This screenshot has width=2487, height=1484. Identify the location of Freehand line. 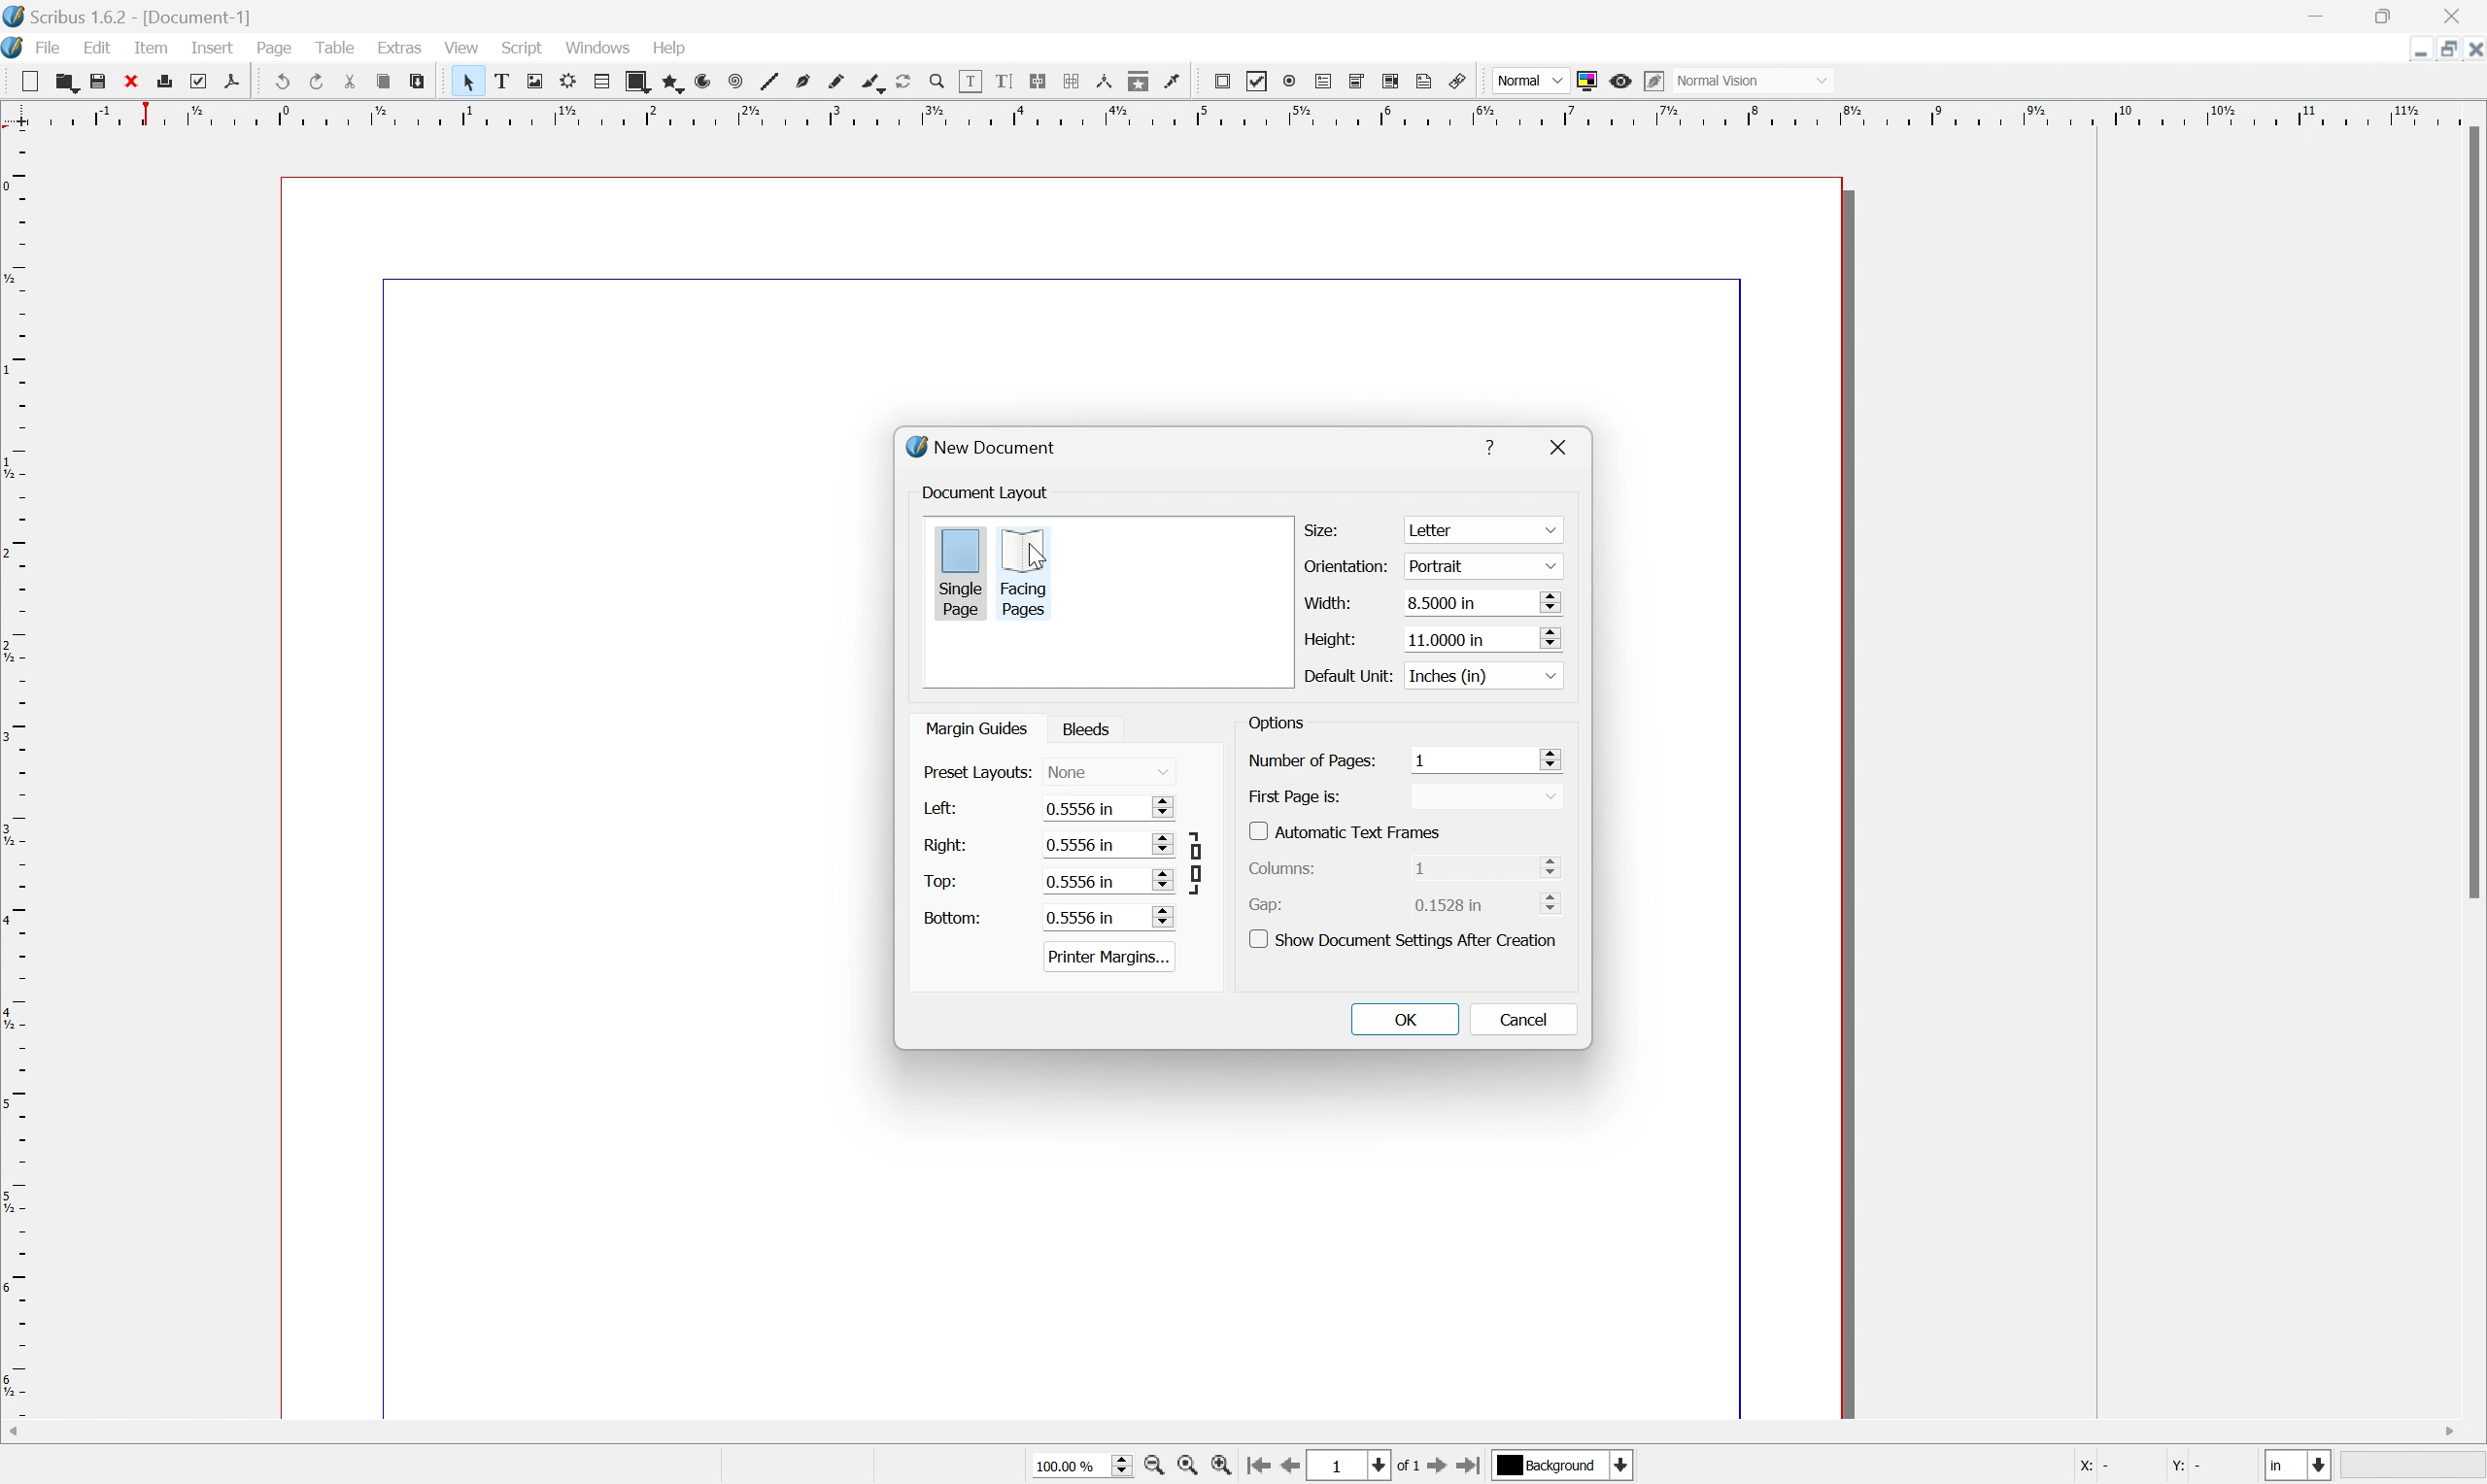
(834, 82).